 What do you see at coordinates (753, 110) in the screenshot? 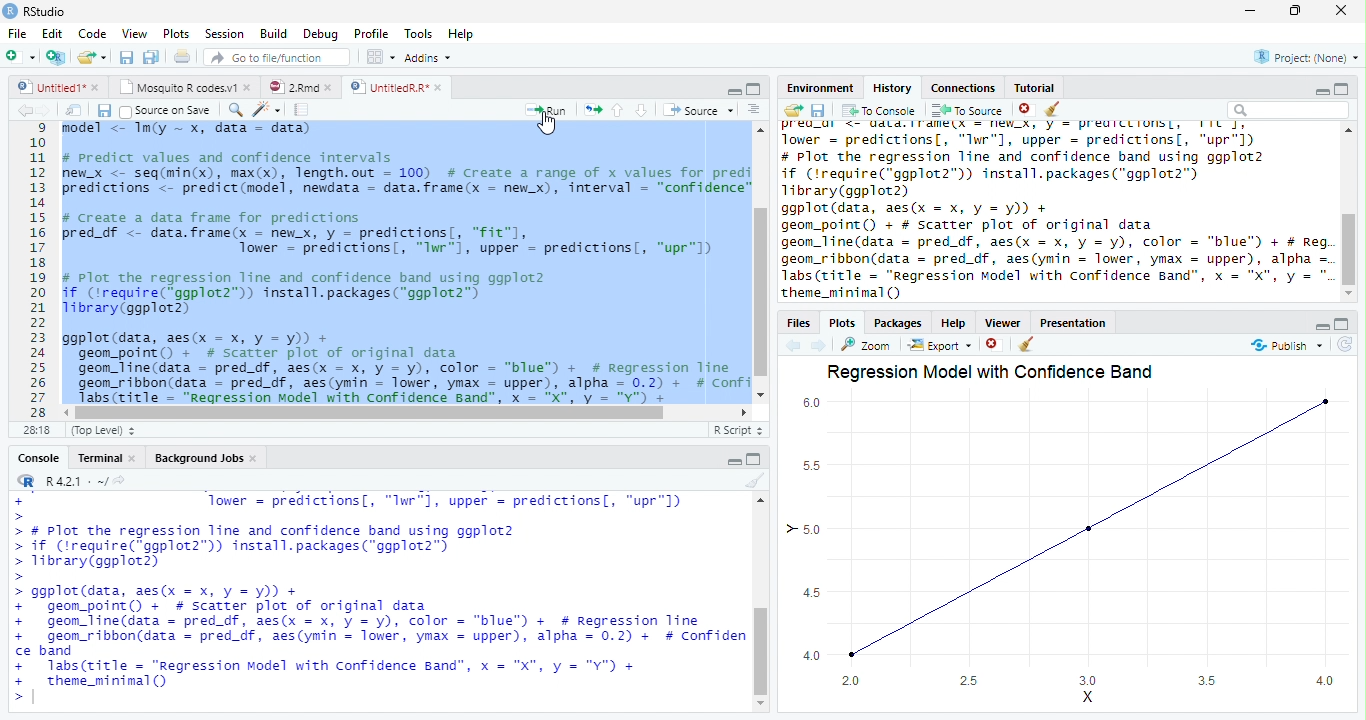
I see `Alignment` at bounding box center [753, 110].